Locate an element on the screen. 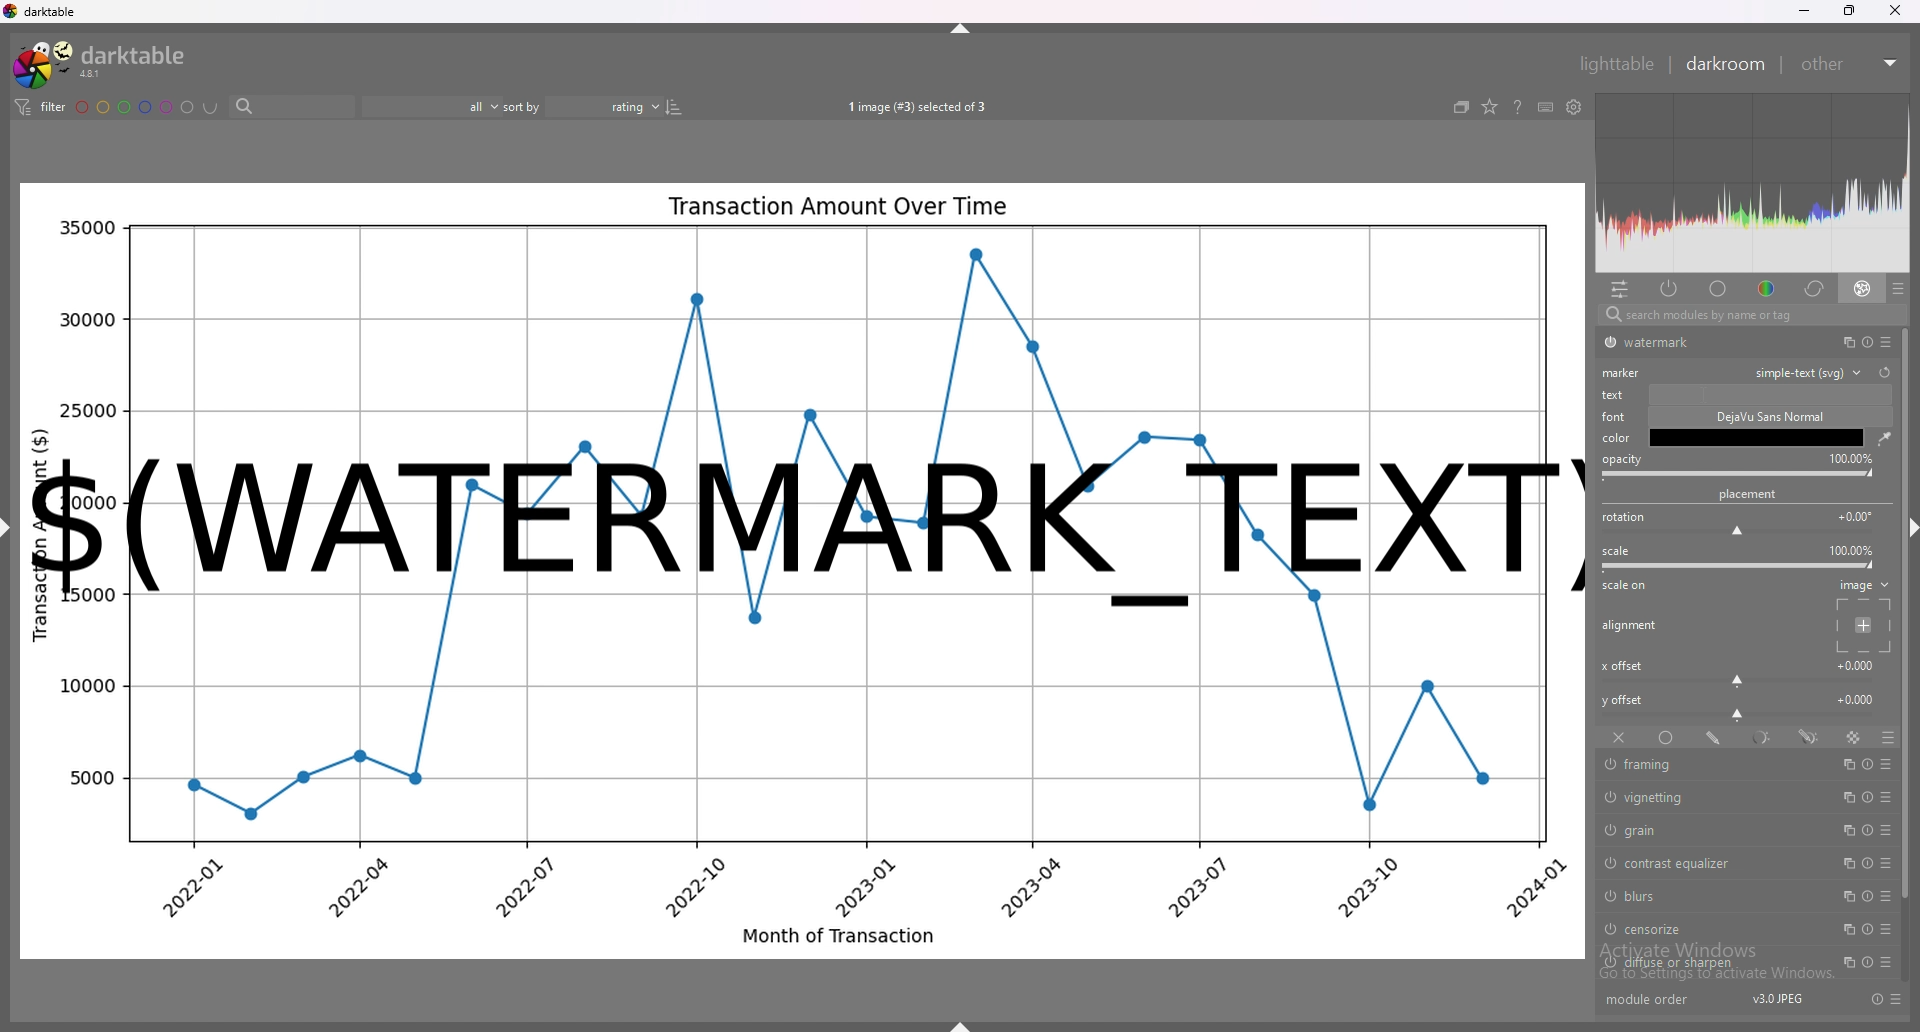 The height and width of the screenshot is (1032, 1920). watermarked text is located at coordinates (810, 313).